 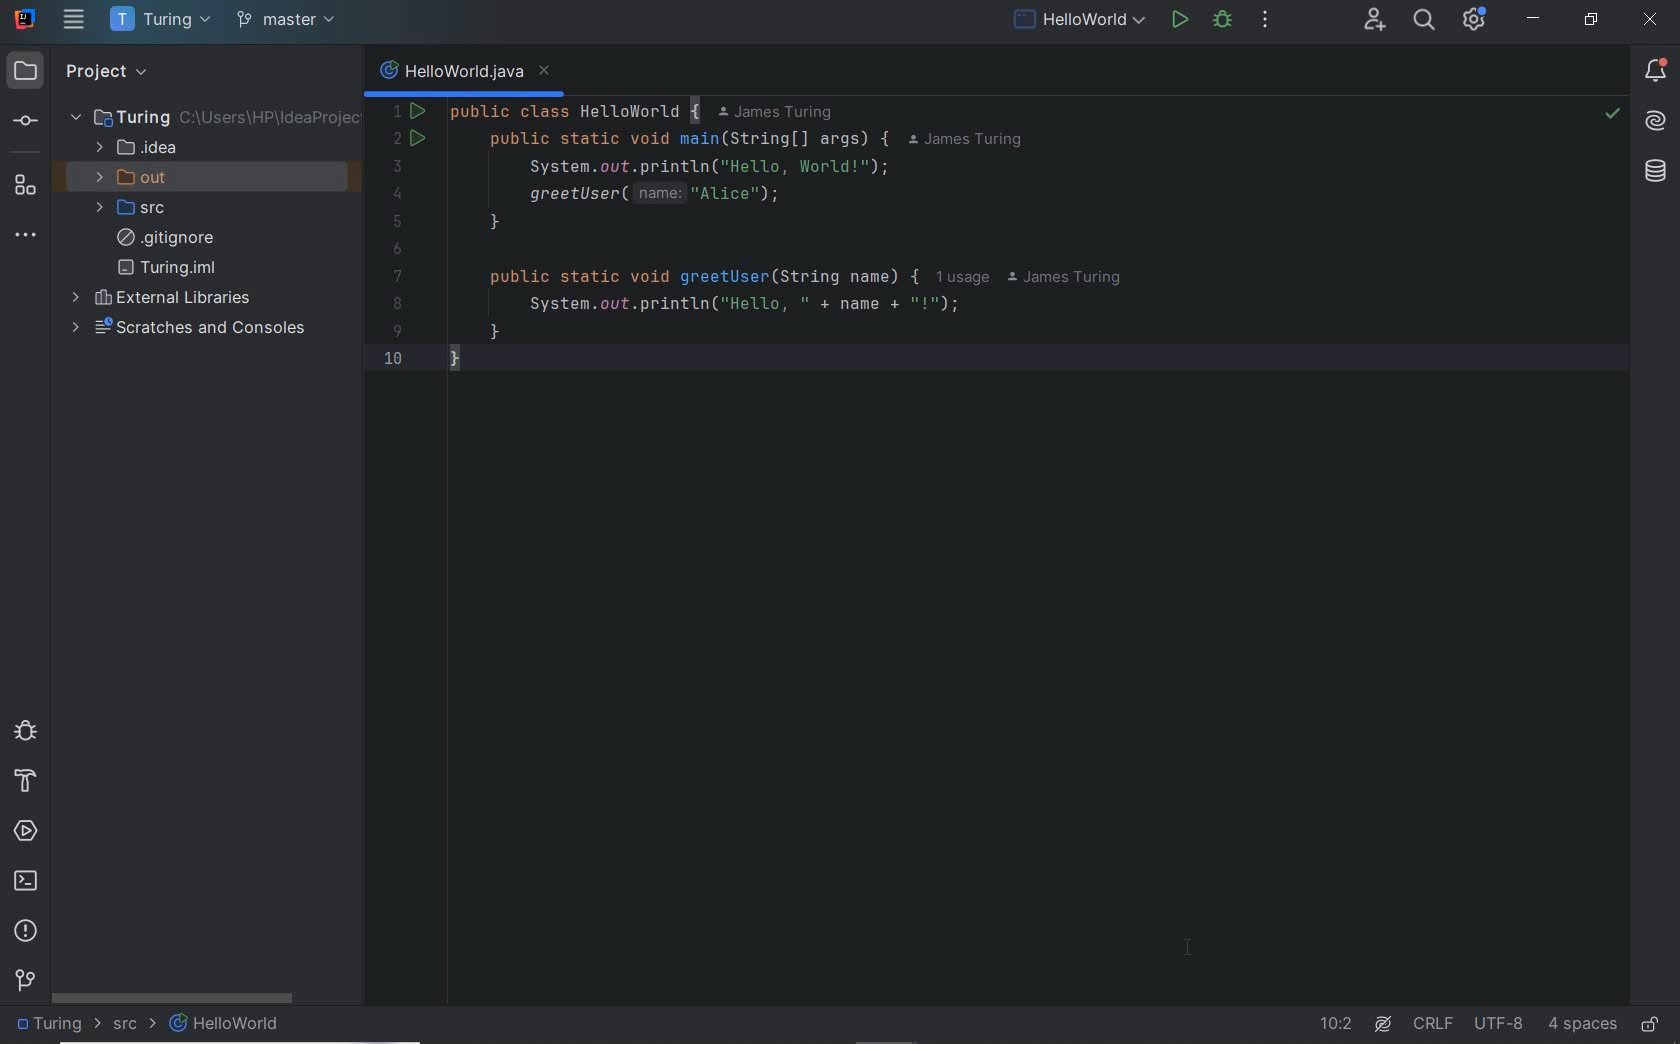 What do you see at coordinates (1386, 1023) in the screenshot?
I see `AI Assistant` at bounding box center [1386, 1023].